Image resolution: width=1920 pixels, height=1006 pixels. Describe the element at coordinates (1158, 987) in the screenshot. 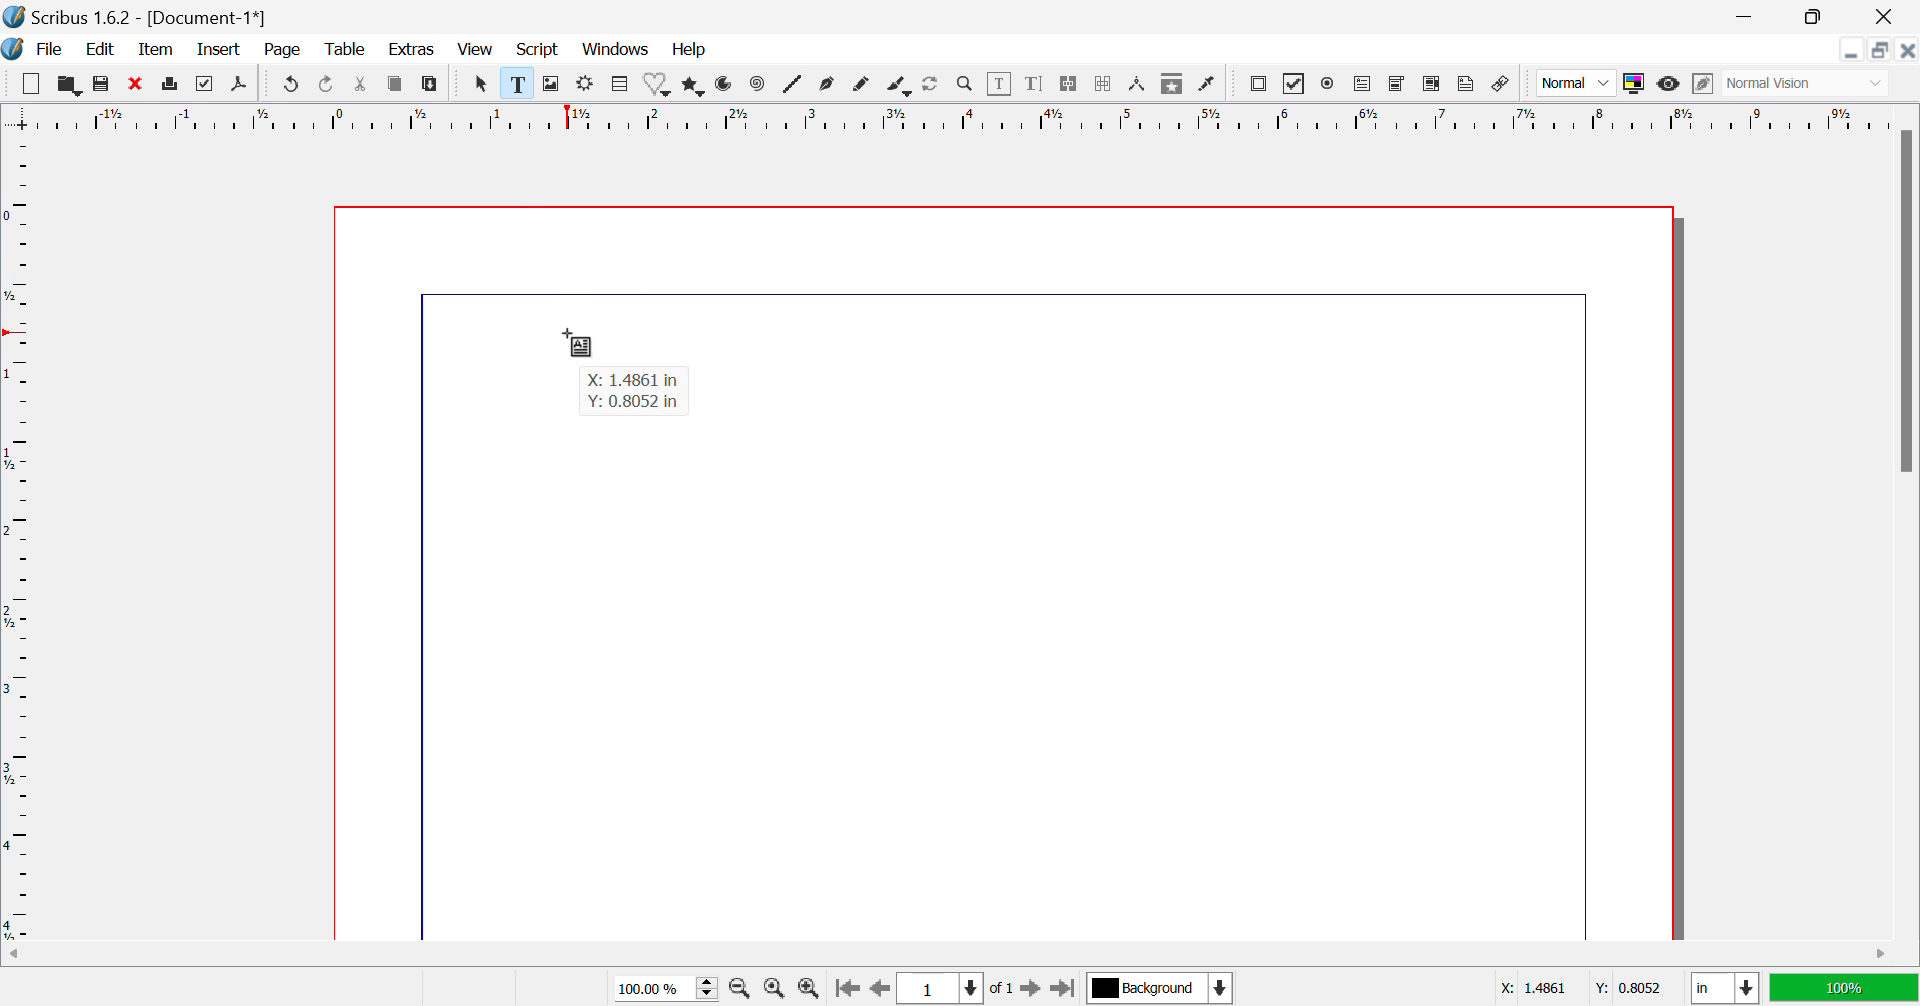

I see `Background` at that location.